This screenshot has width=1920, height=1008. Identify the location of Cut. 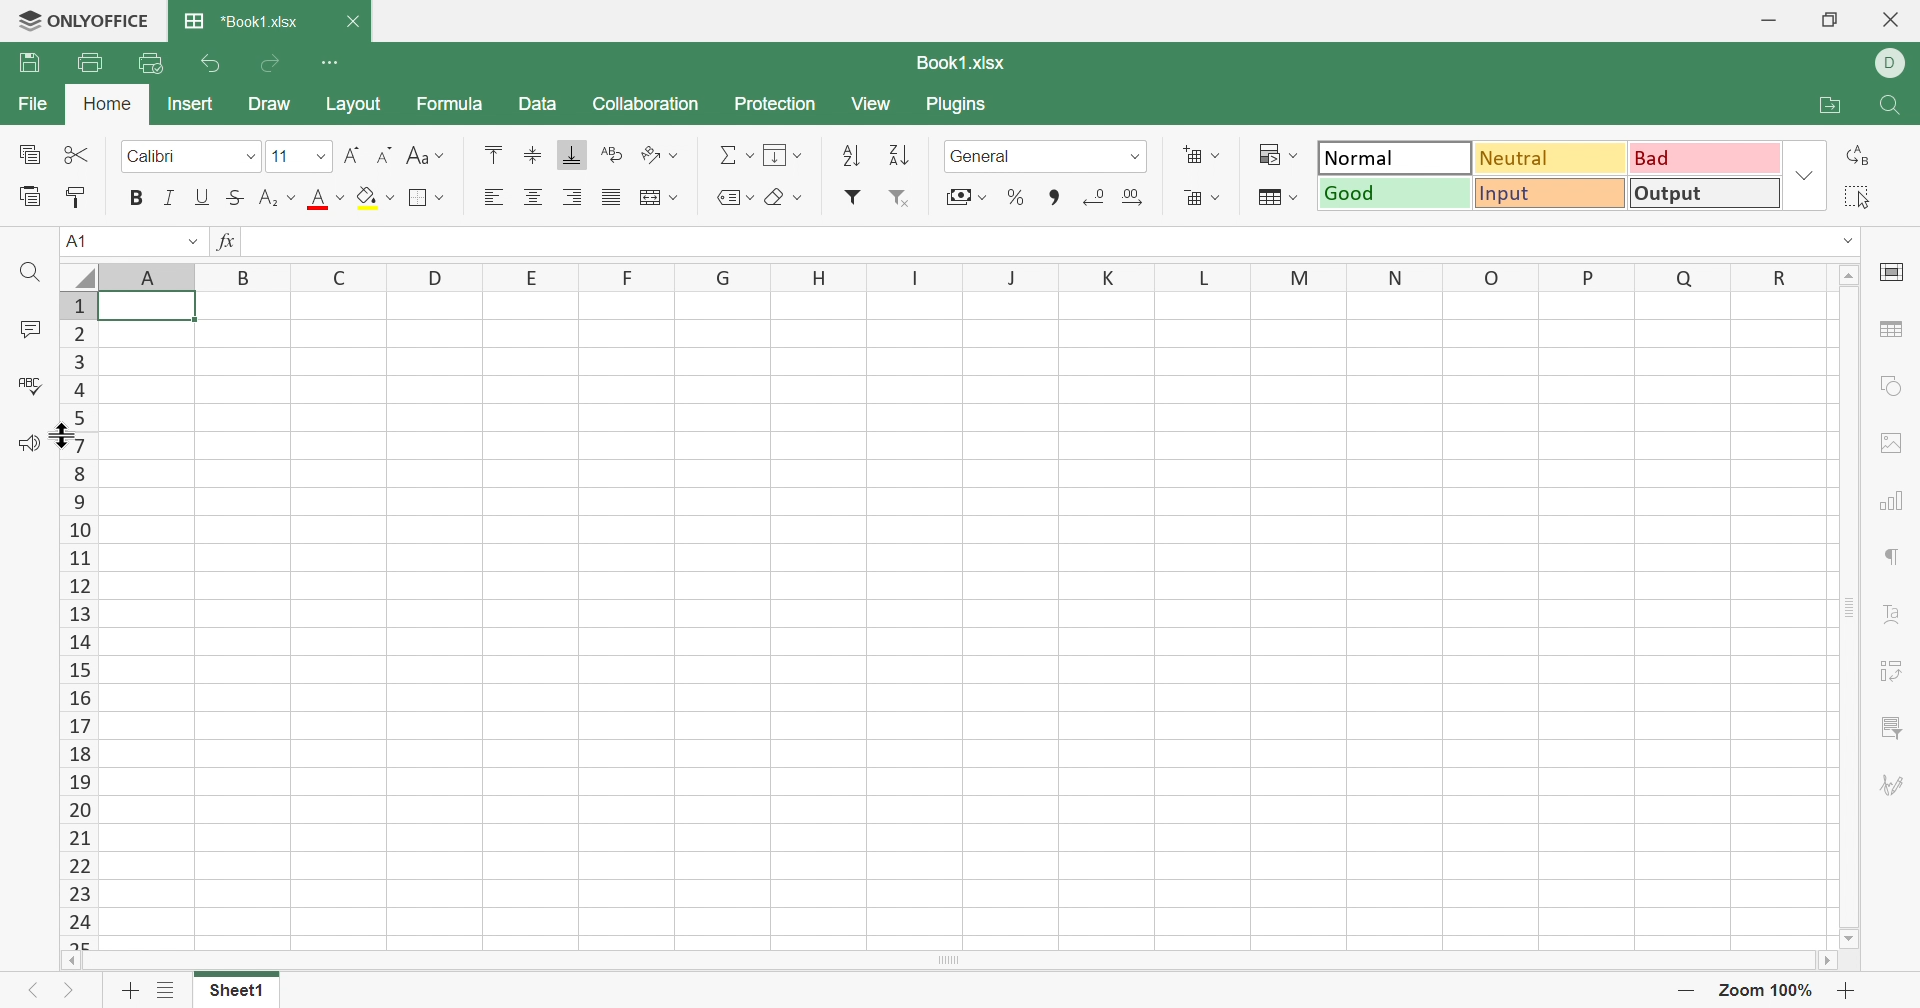
(81, 157).